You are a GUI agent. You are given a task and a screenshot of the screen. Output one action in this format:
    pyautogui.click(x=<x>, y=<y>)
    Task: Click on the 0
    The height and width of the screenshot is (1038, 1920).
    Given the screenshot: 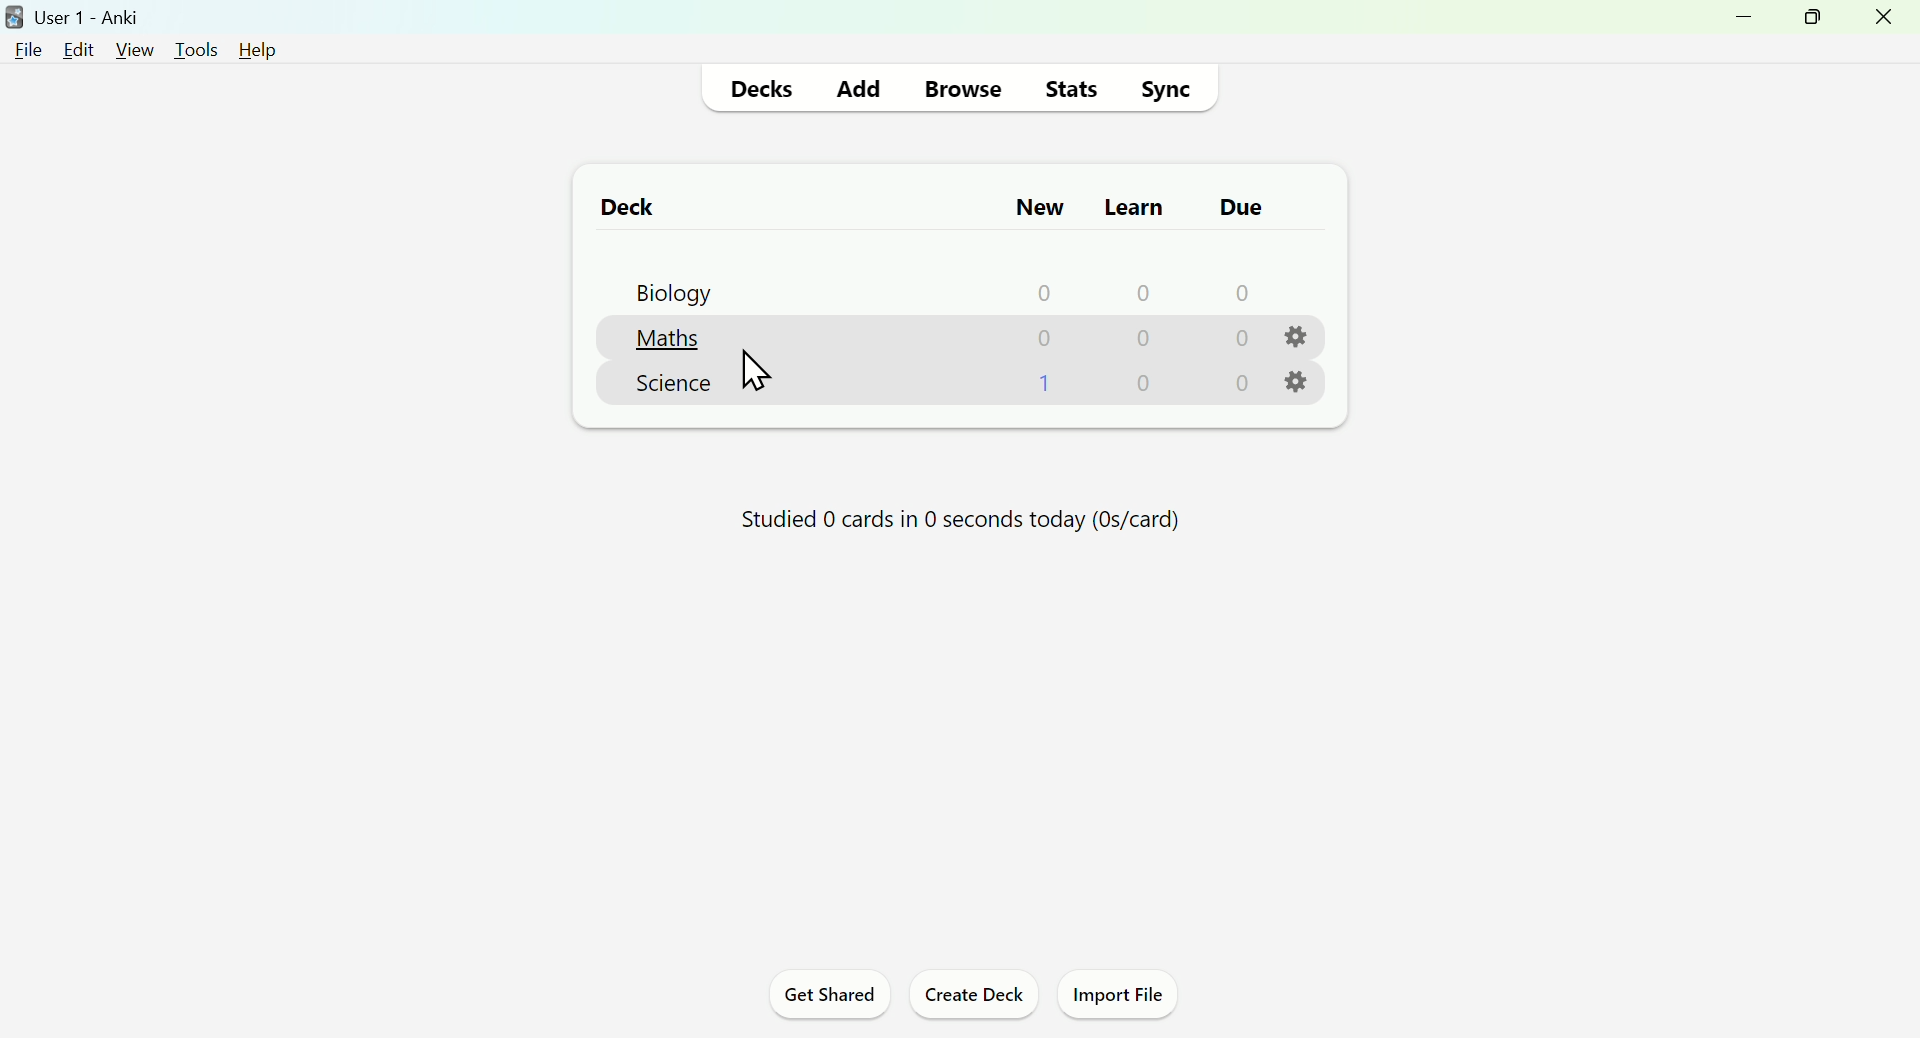 What is the action you would take?
    pyautogui.click(x=1238, y=340)
    